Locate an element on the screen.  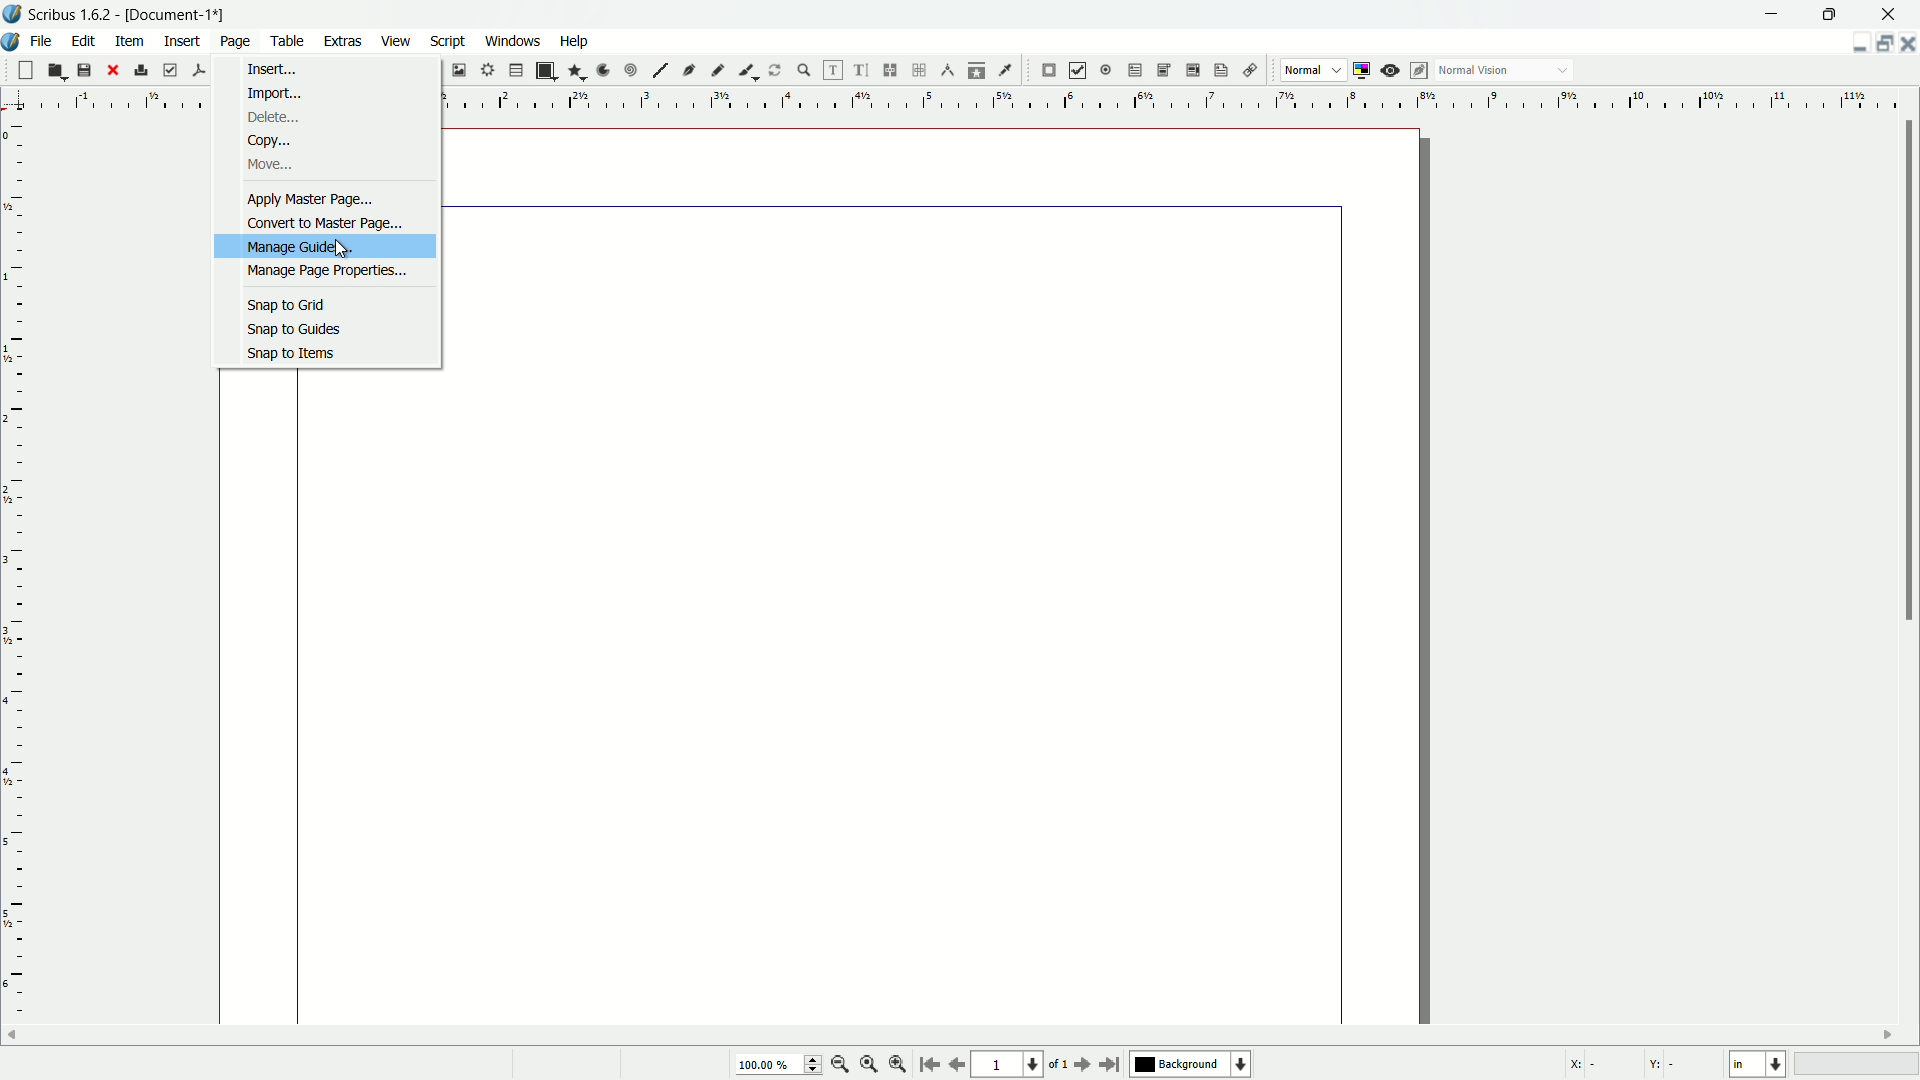
edit in preview mode is located at coordinates (1421, 70).